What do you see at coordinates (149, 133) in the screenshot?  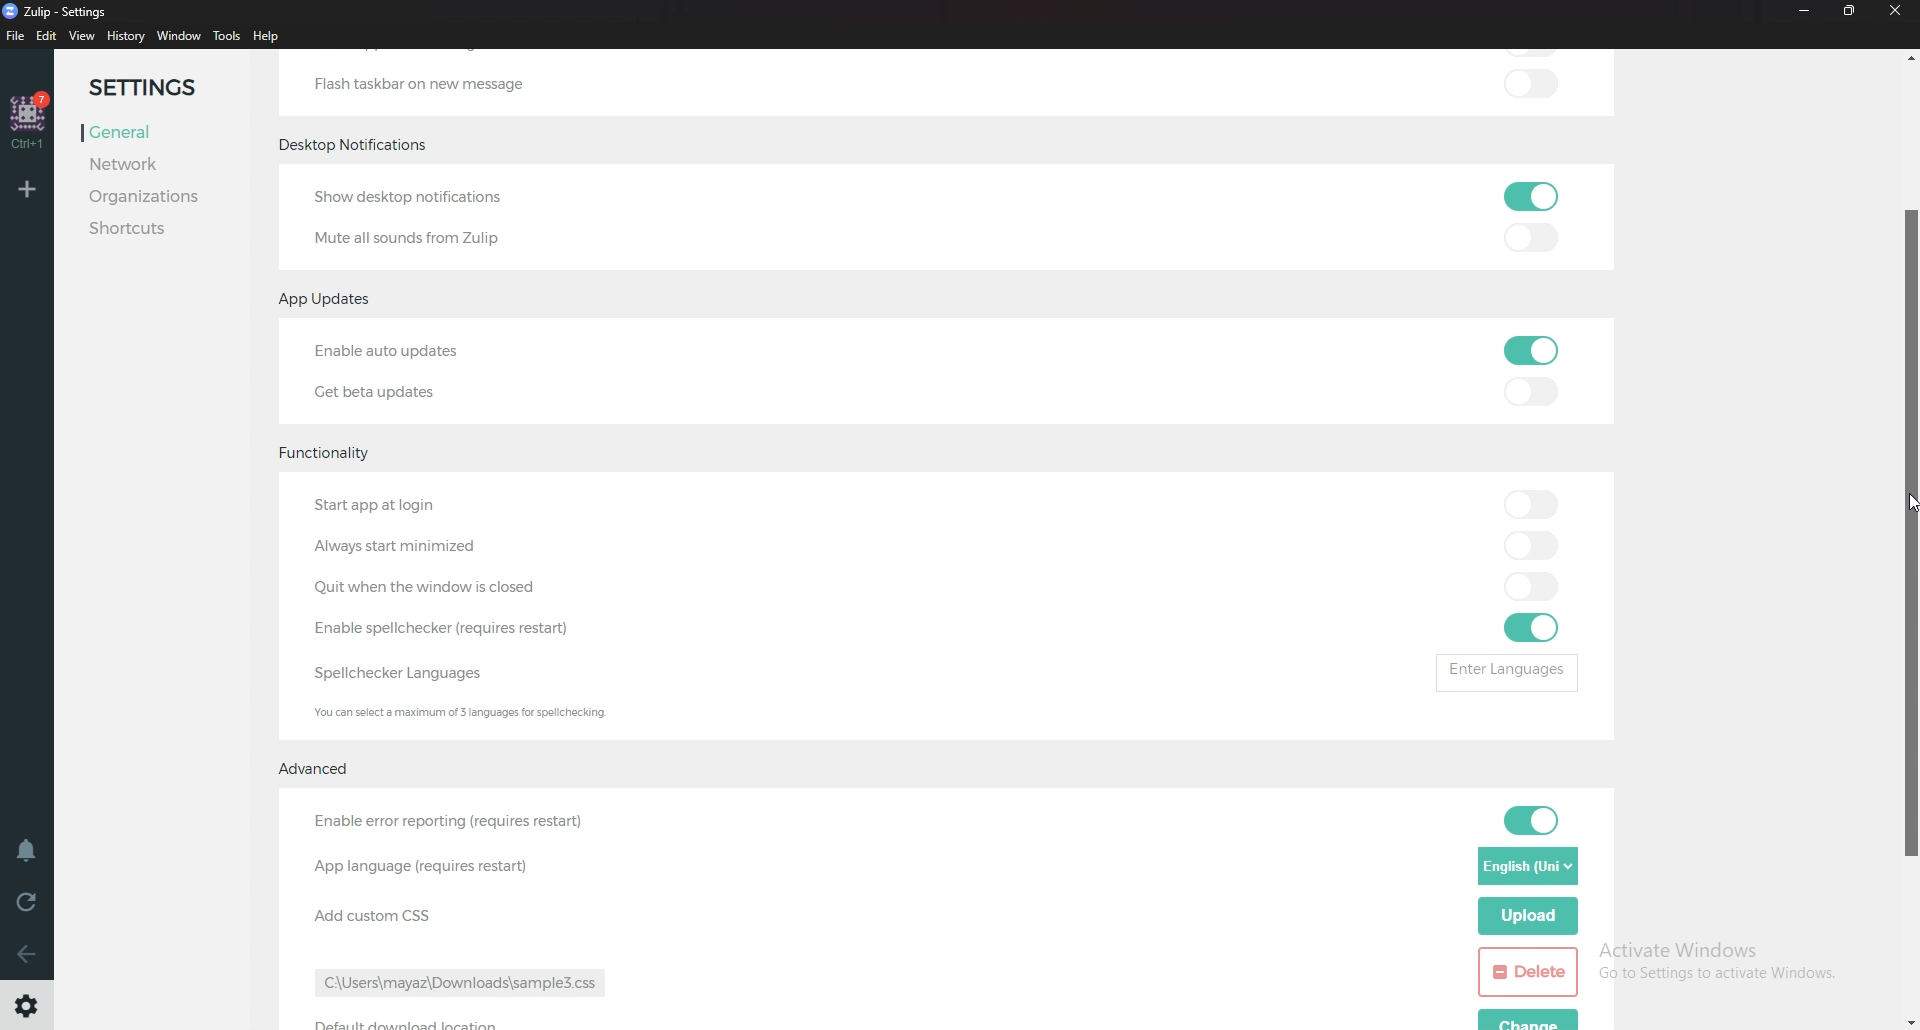 I see `General` at bounding box center [149, 133].